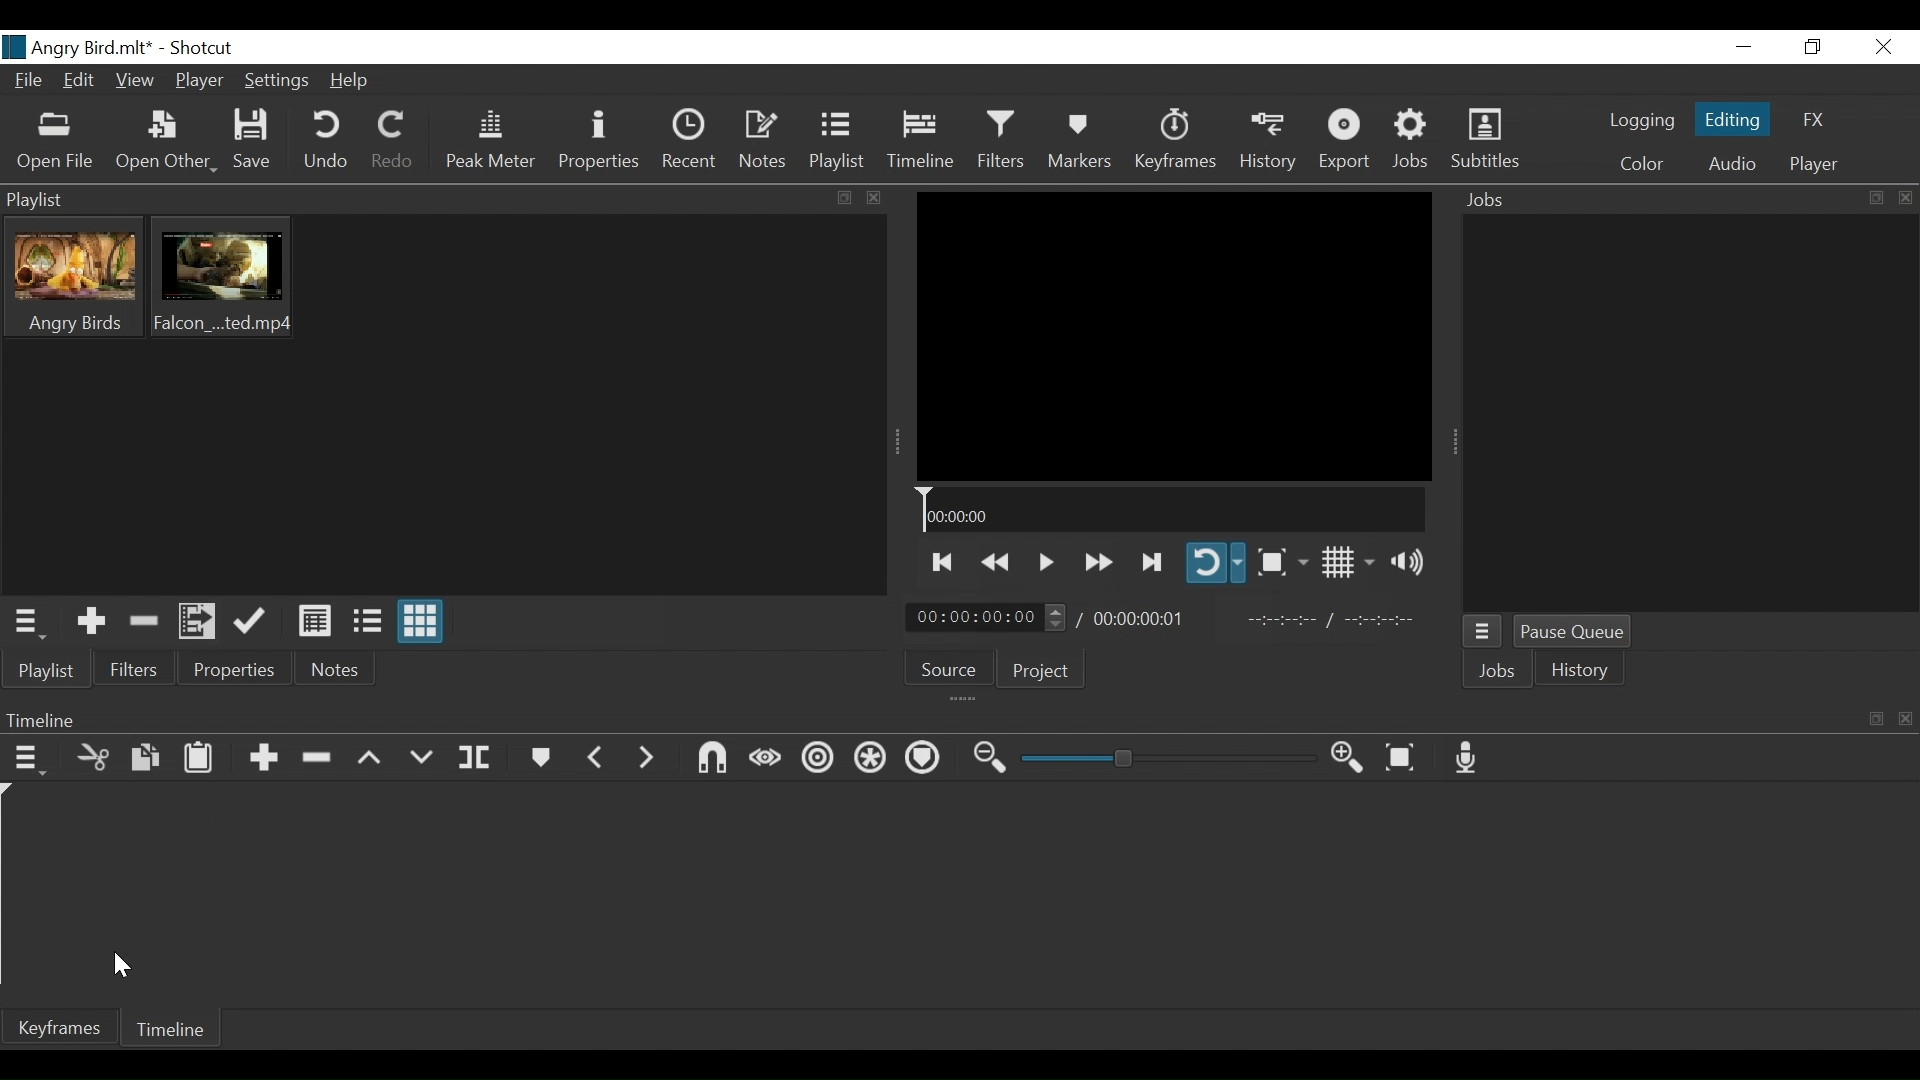  What do you see at coordinates (445, 199) in the screenshot?
I see `Playlist` at bounding box center [445, 199].